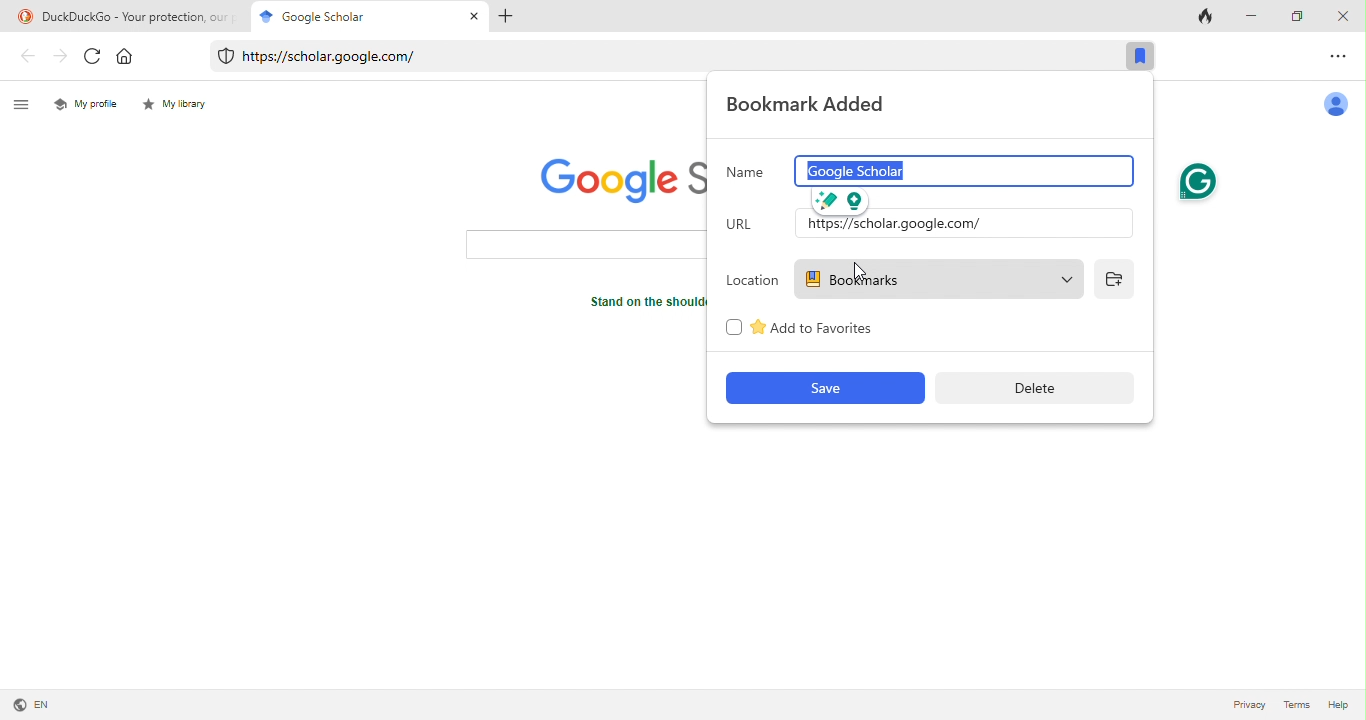 This screenshot has height=720, width=1366. Describe the element at coordinates (473, 18) in the screenshot. I see `close` at that location.